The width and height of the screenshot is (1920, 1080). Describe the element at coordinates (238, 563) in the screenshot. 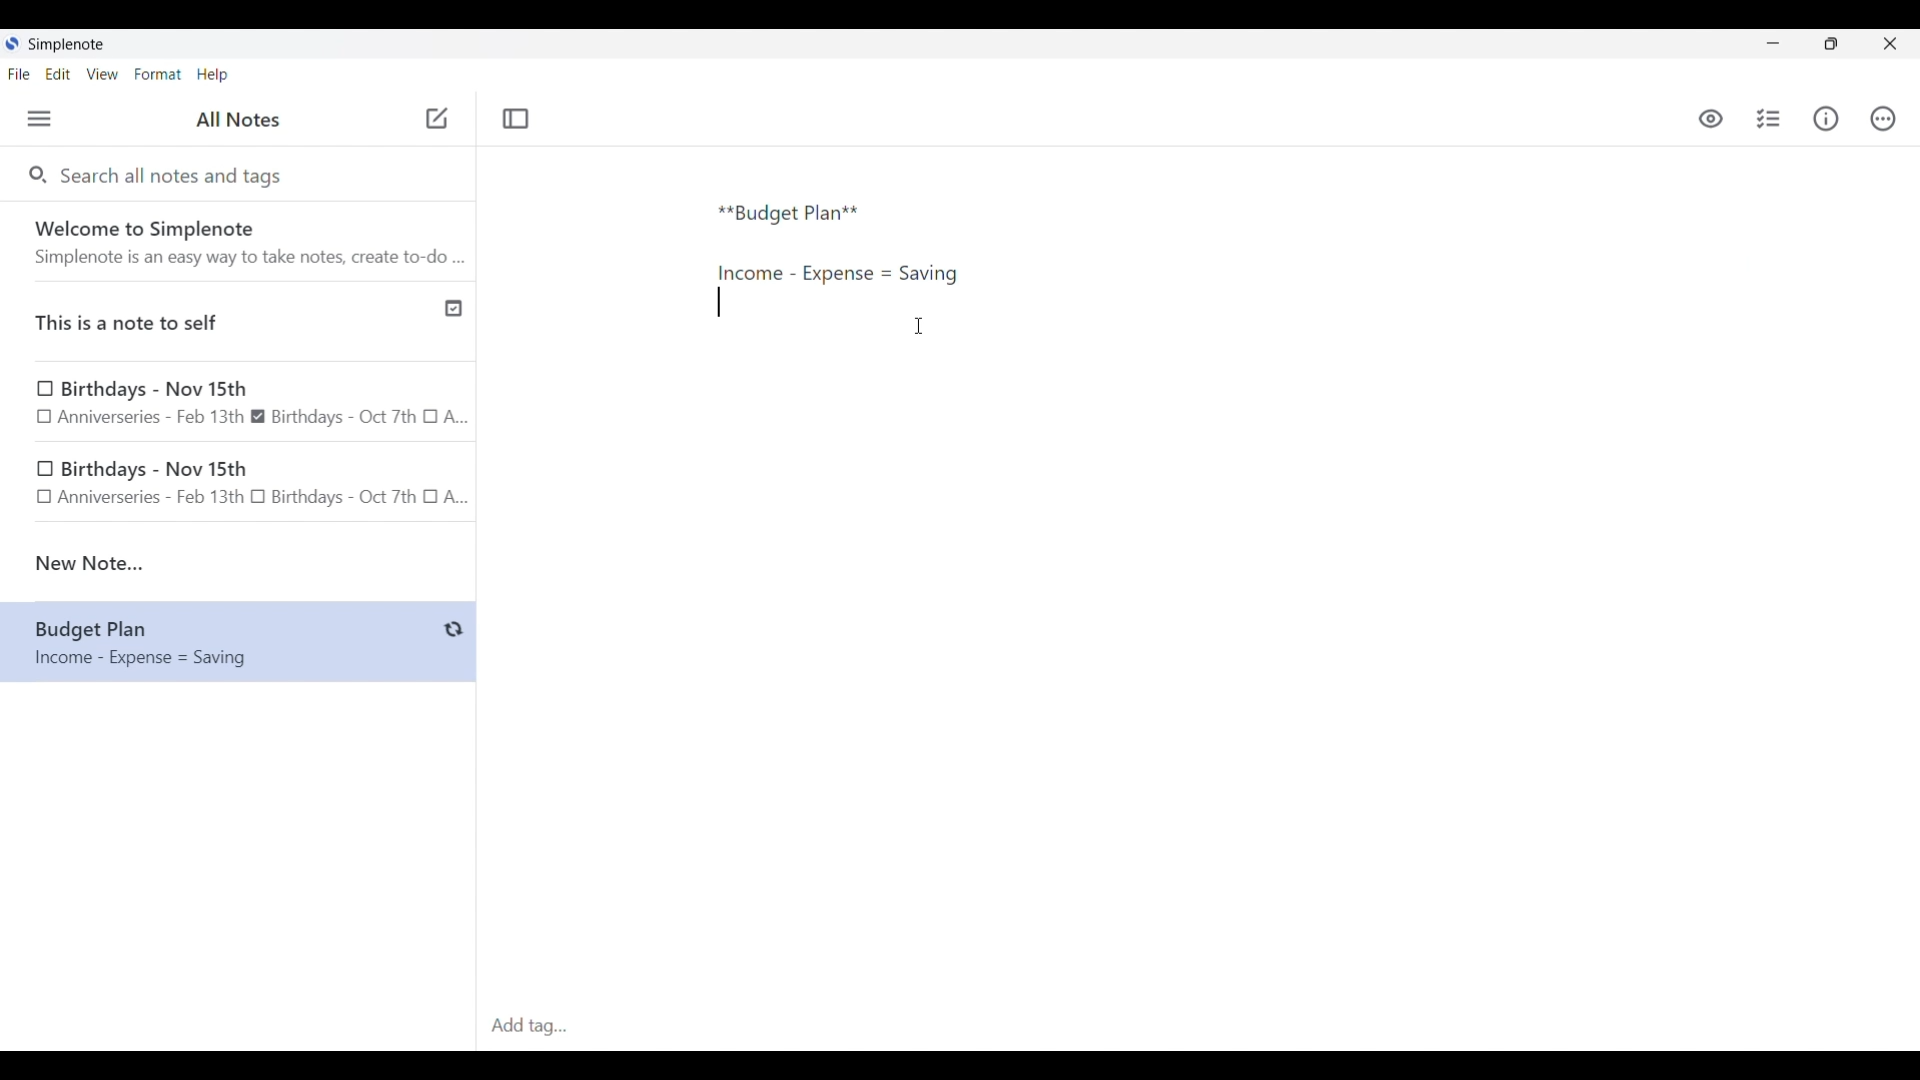

I see `new note` at that location.